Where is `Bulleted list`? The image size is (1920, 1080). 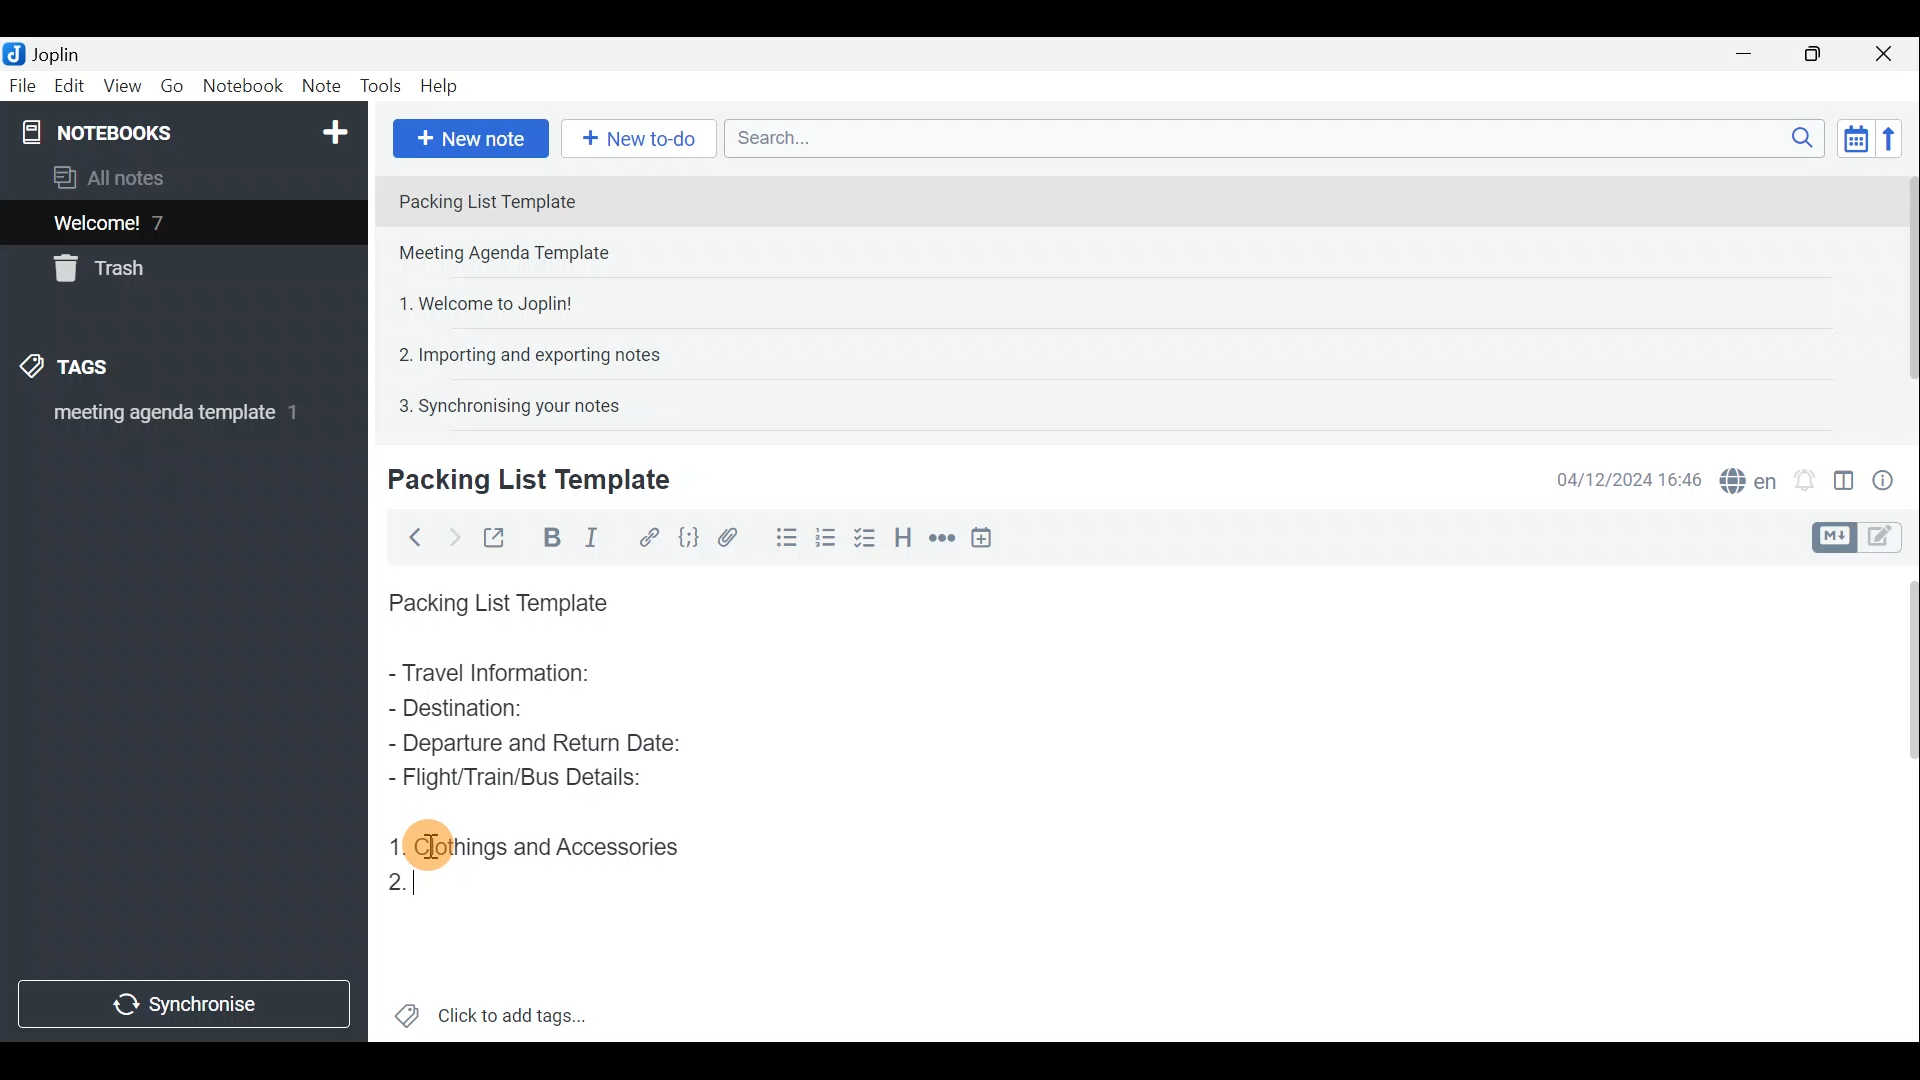 Bulleted list is located at coordinates (779, 541).